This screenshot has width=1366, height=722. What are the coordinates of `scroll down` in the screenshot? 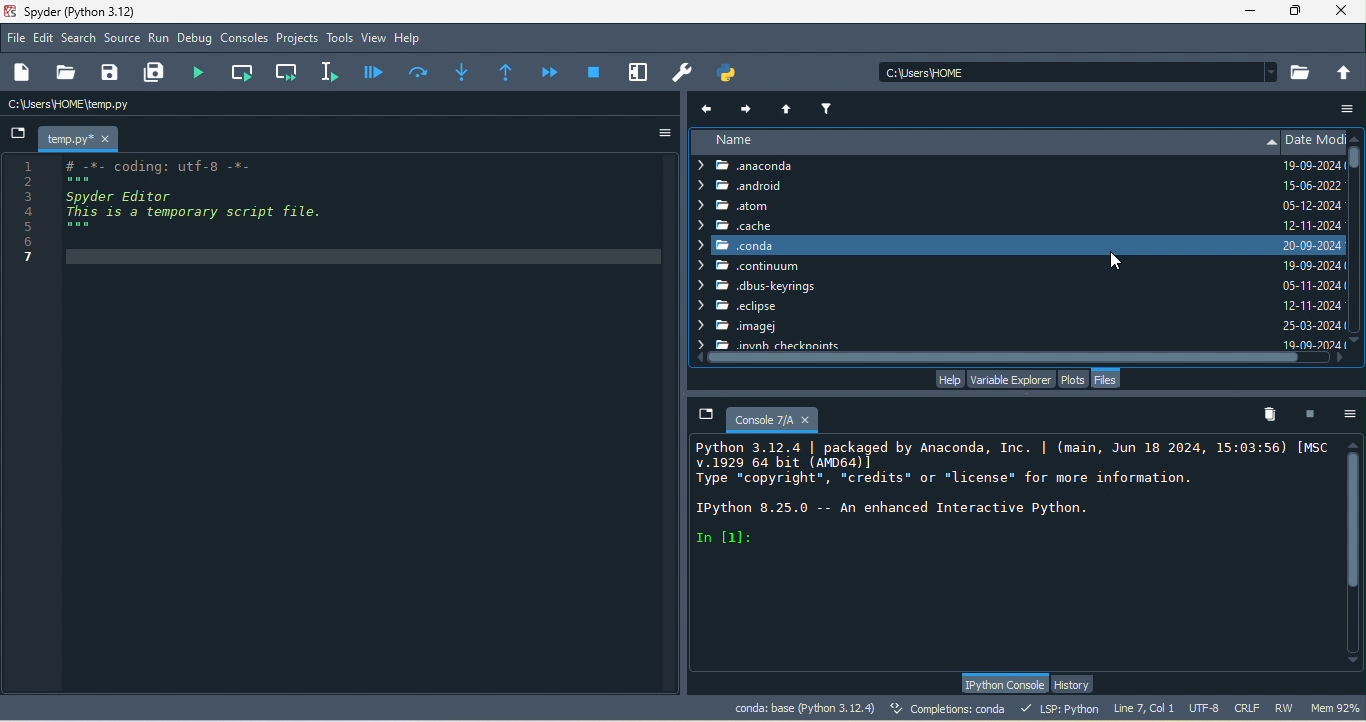 It's located at (1357, 341).